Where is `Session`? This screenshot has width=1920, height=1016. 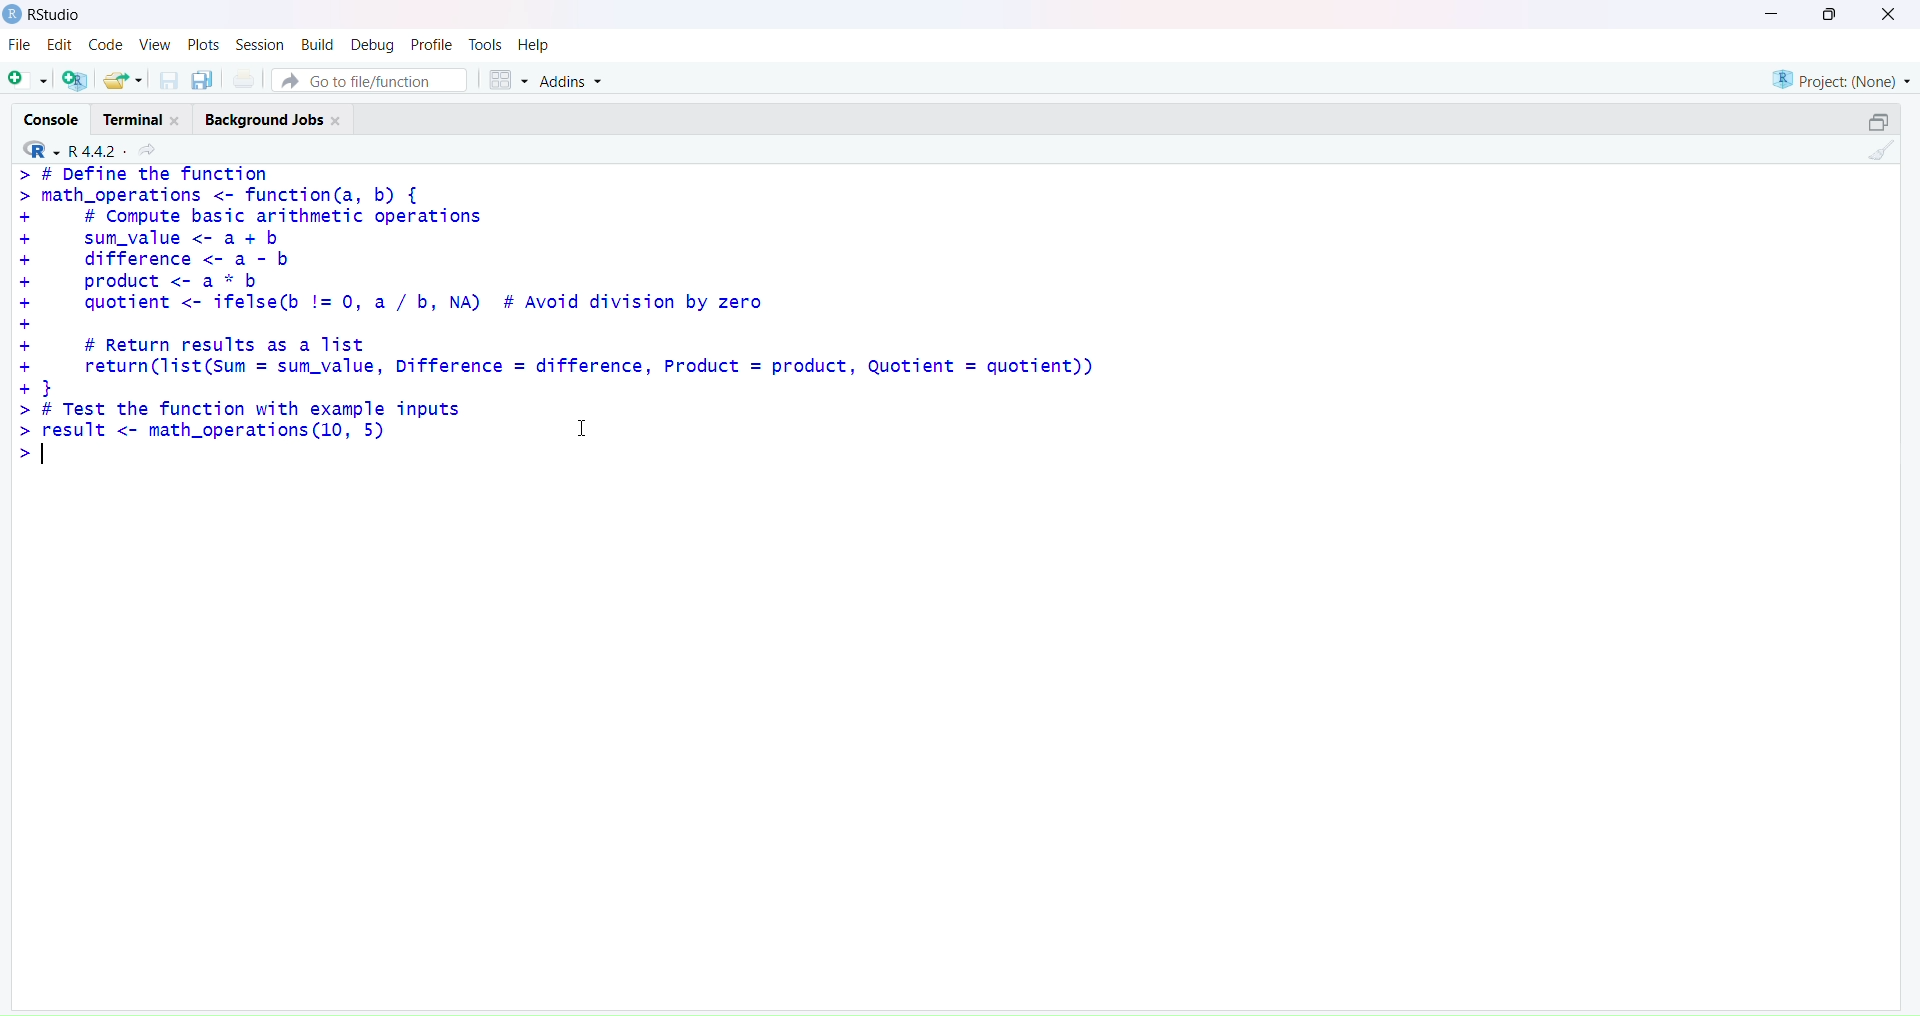 Session is located at coordinates (257, 41).